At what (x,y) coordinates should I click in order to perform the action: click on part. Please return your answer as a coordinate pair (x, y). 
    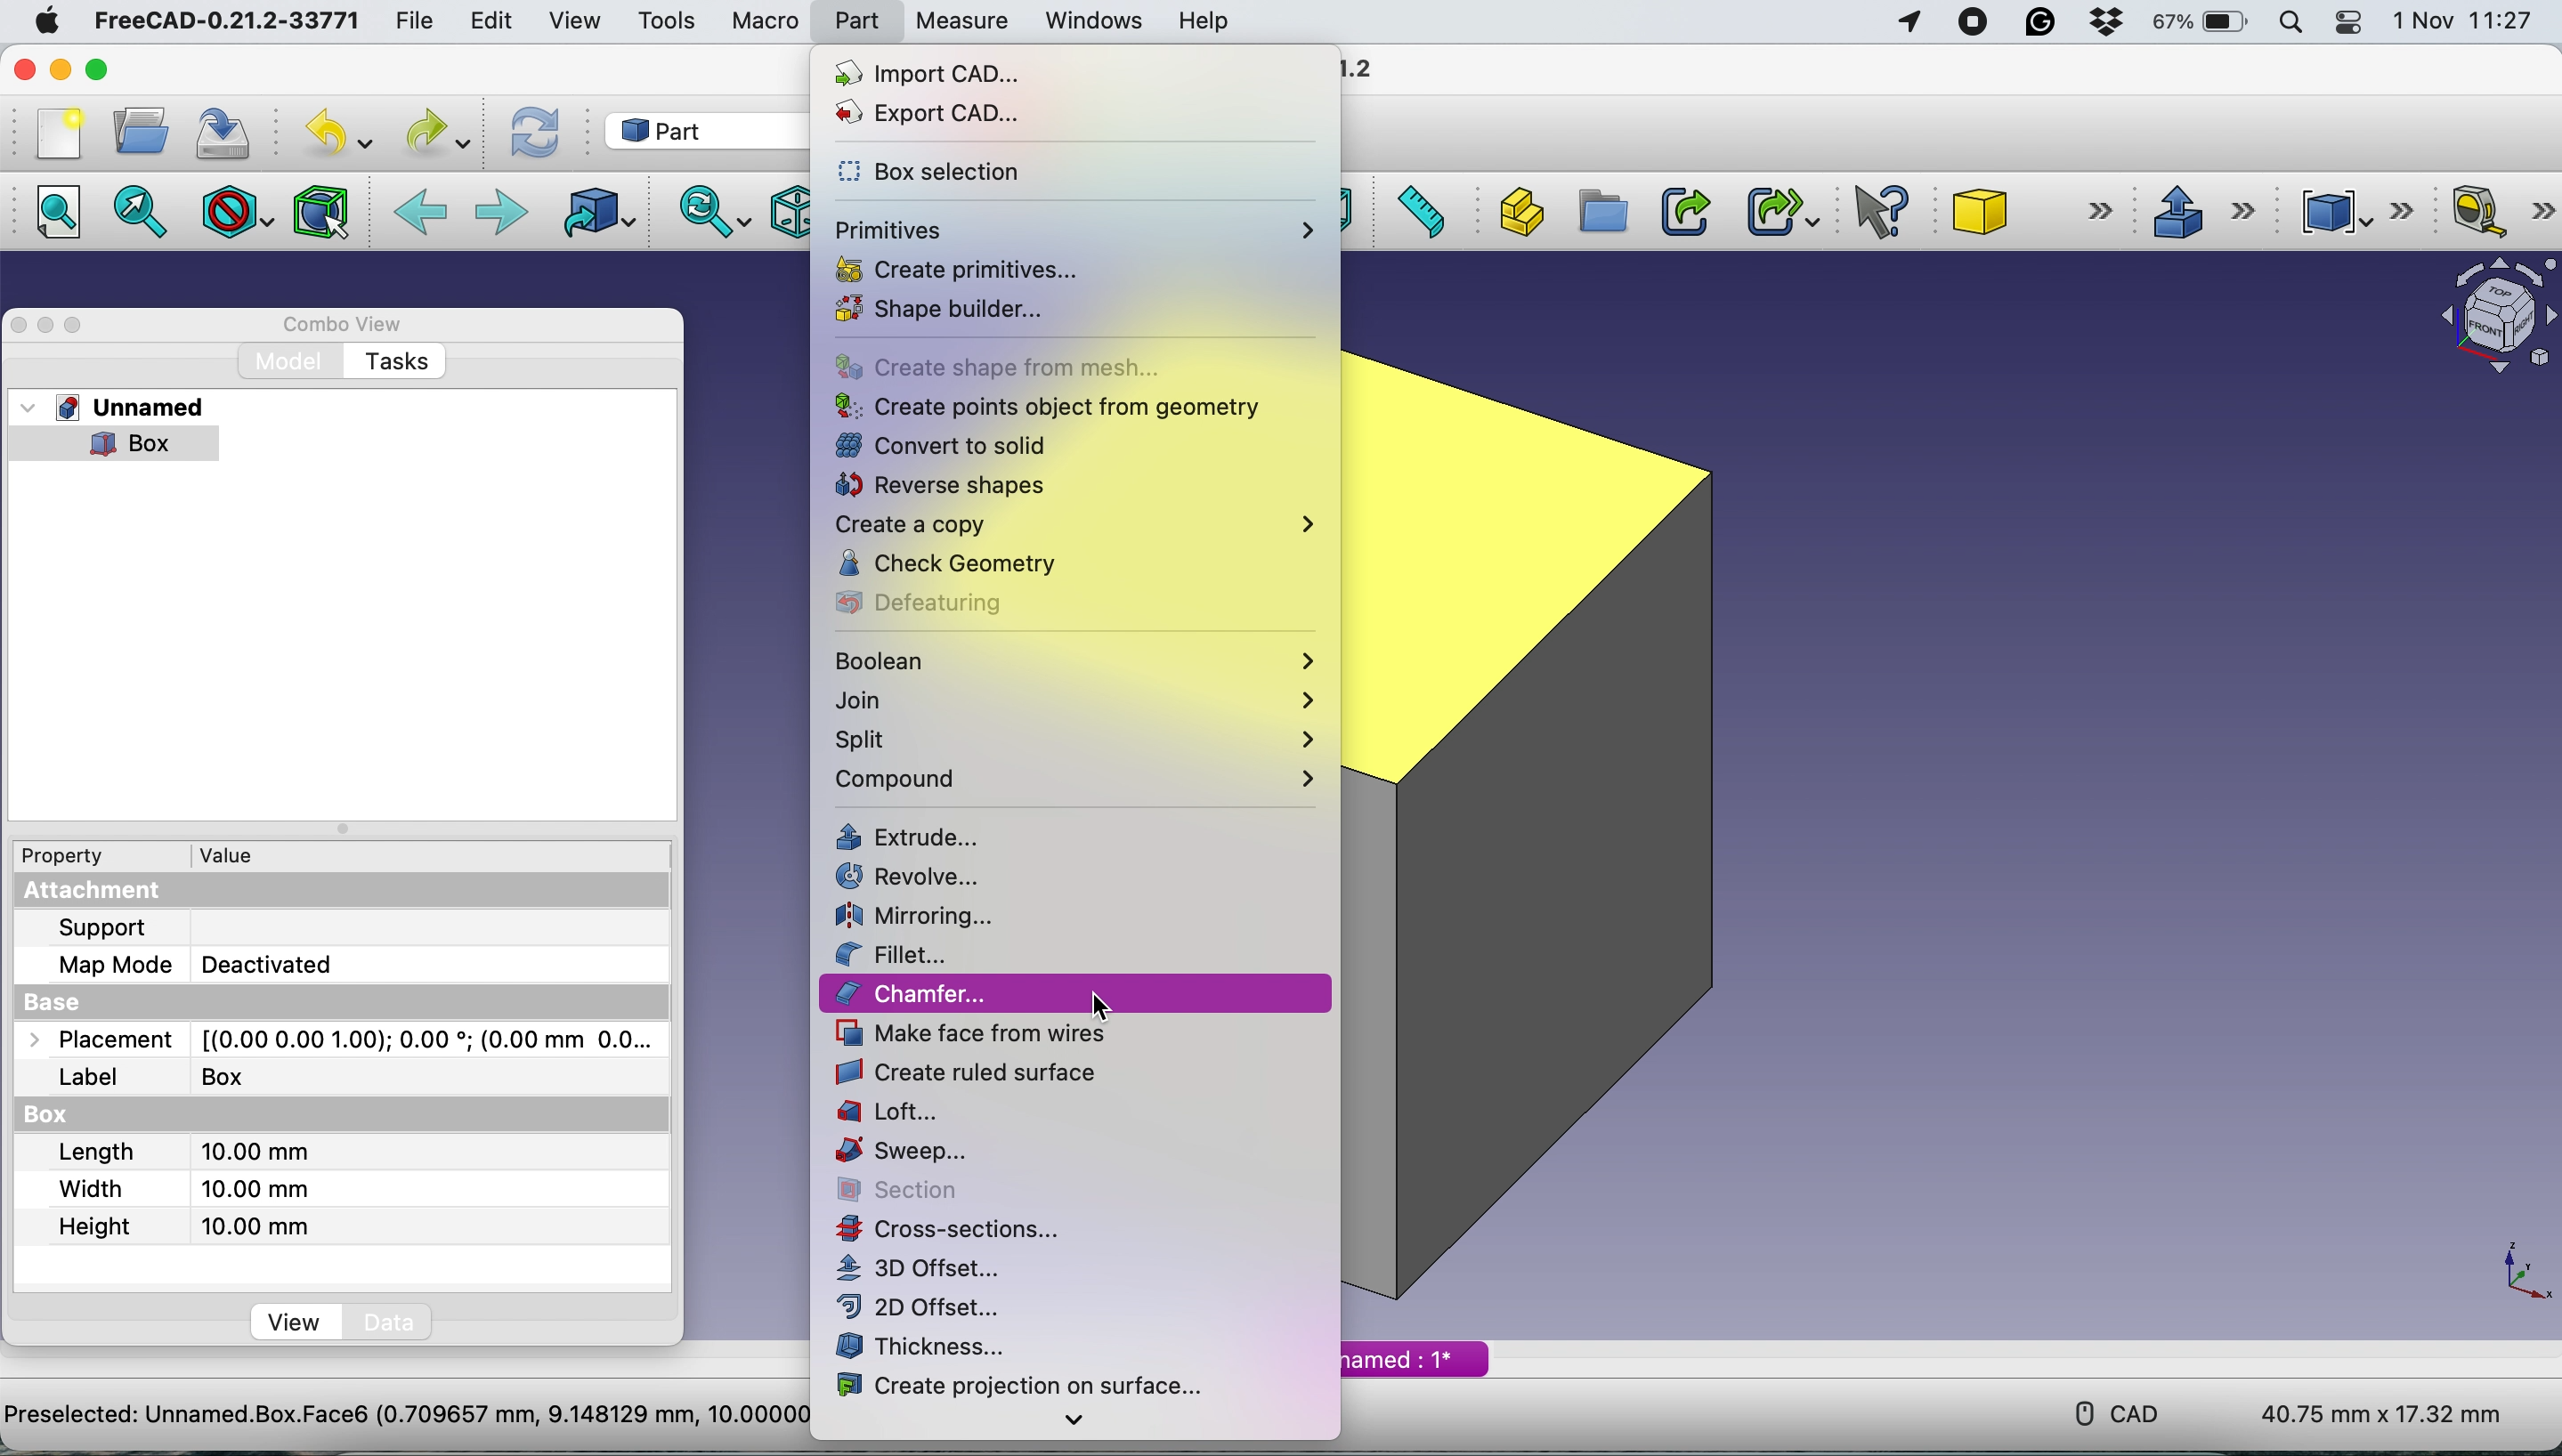
    Looking at the image, I should click on (862, 19).